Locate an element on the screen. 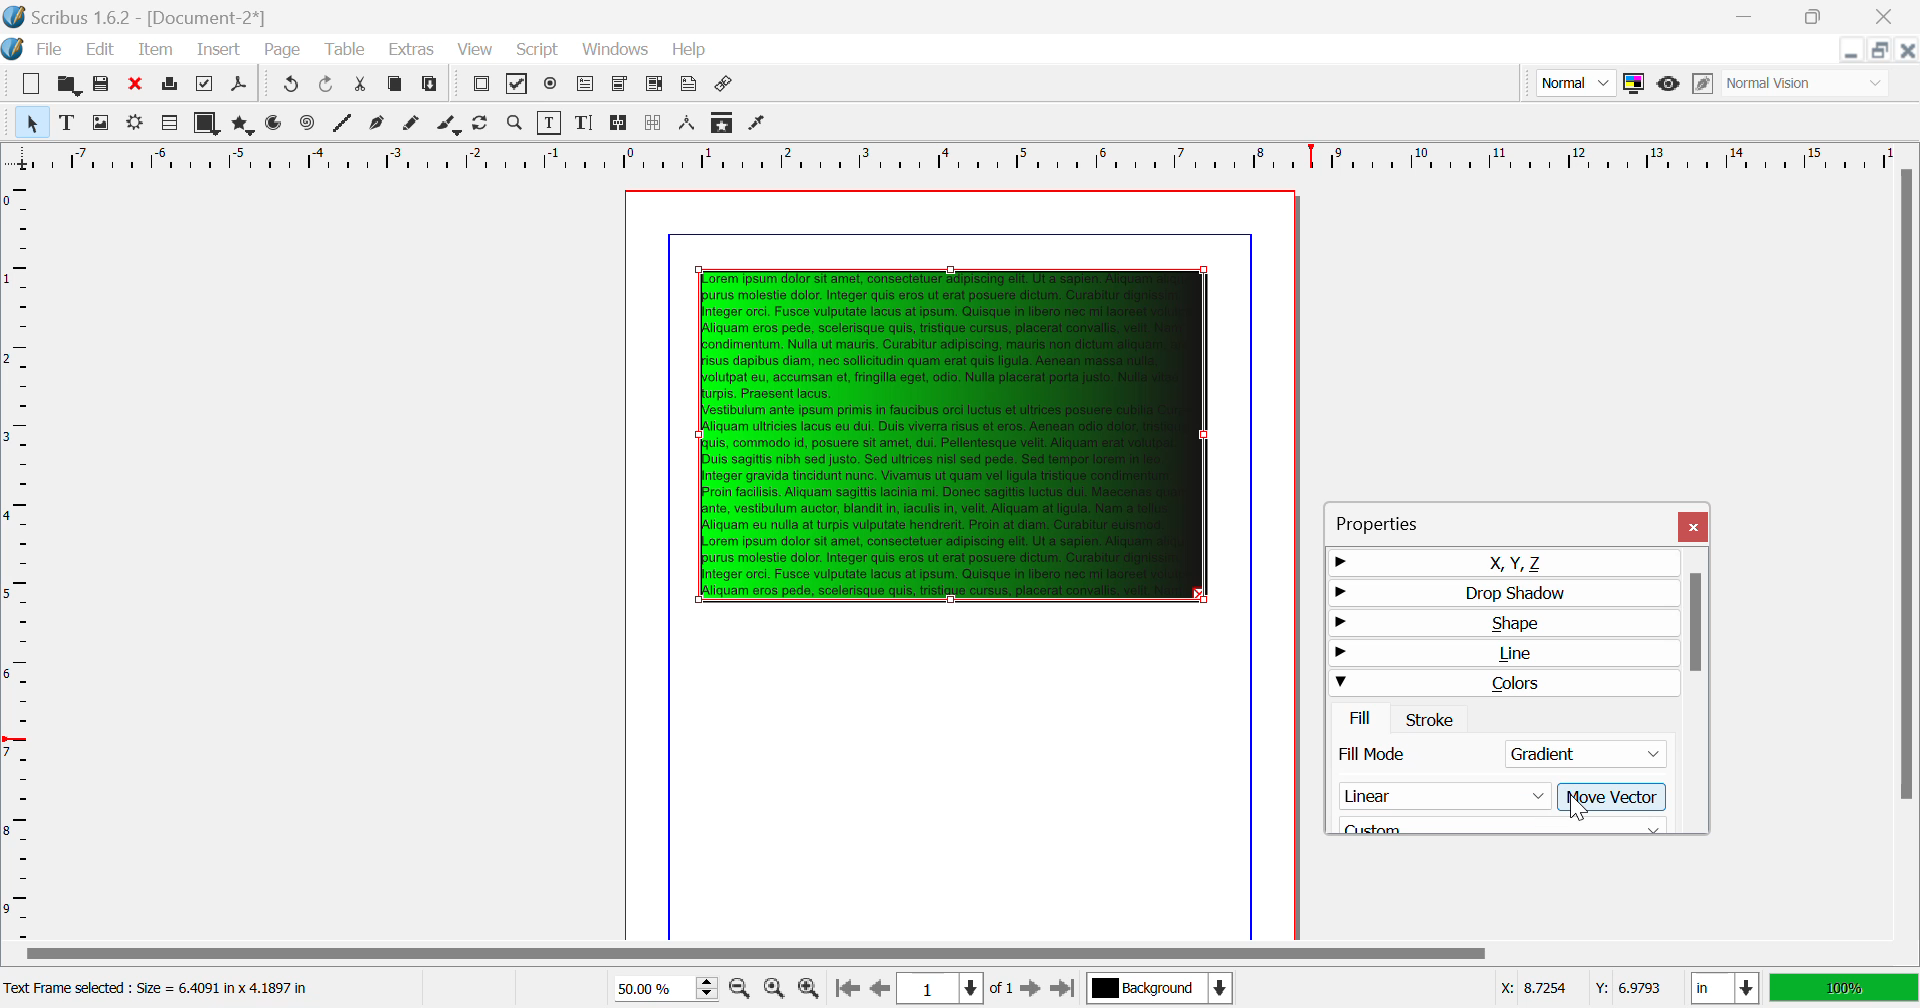  View is located at coordinates (474, 50).